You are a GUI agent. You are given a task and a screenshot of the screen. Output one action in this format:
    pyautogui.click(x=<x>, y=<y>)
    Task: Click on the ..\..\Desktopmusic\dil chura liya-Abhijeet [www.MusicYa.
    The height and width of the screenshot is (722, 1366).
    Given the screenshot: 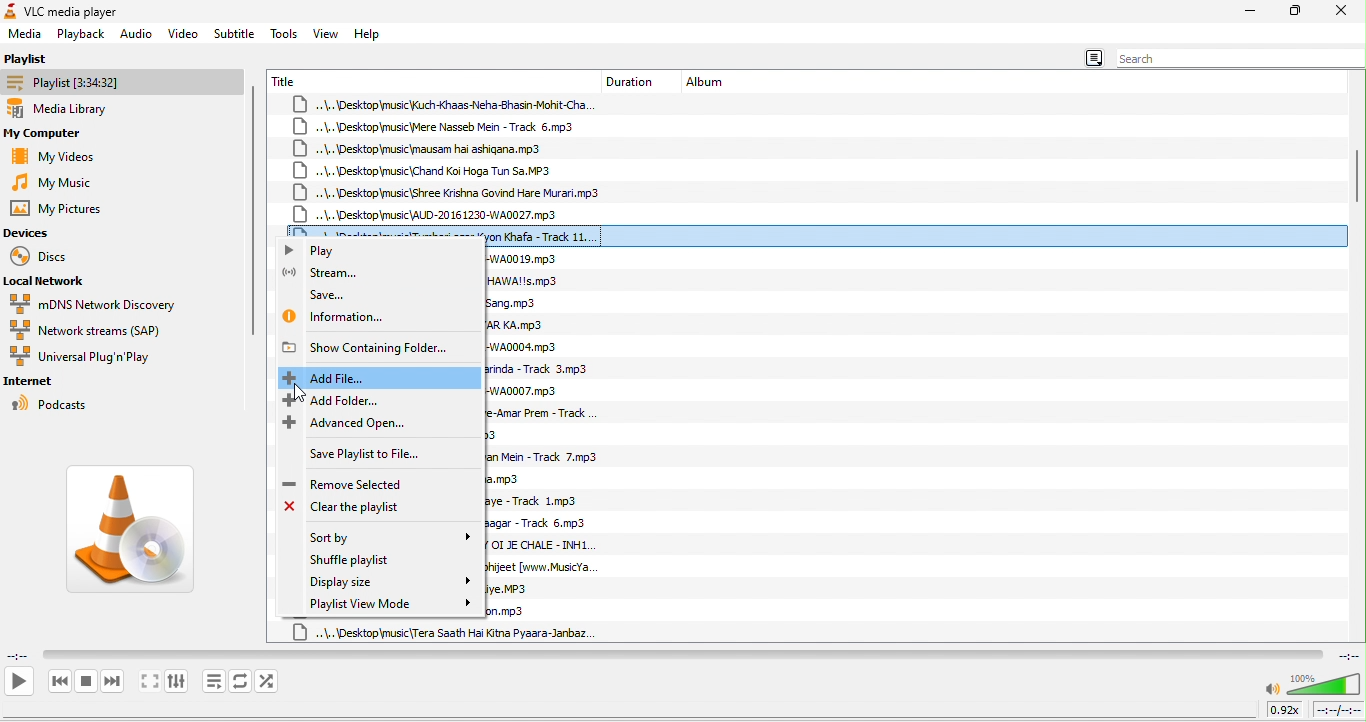 What is the action you would take?
    pyautogui.click(x=559, y=568)
    